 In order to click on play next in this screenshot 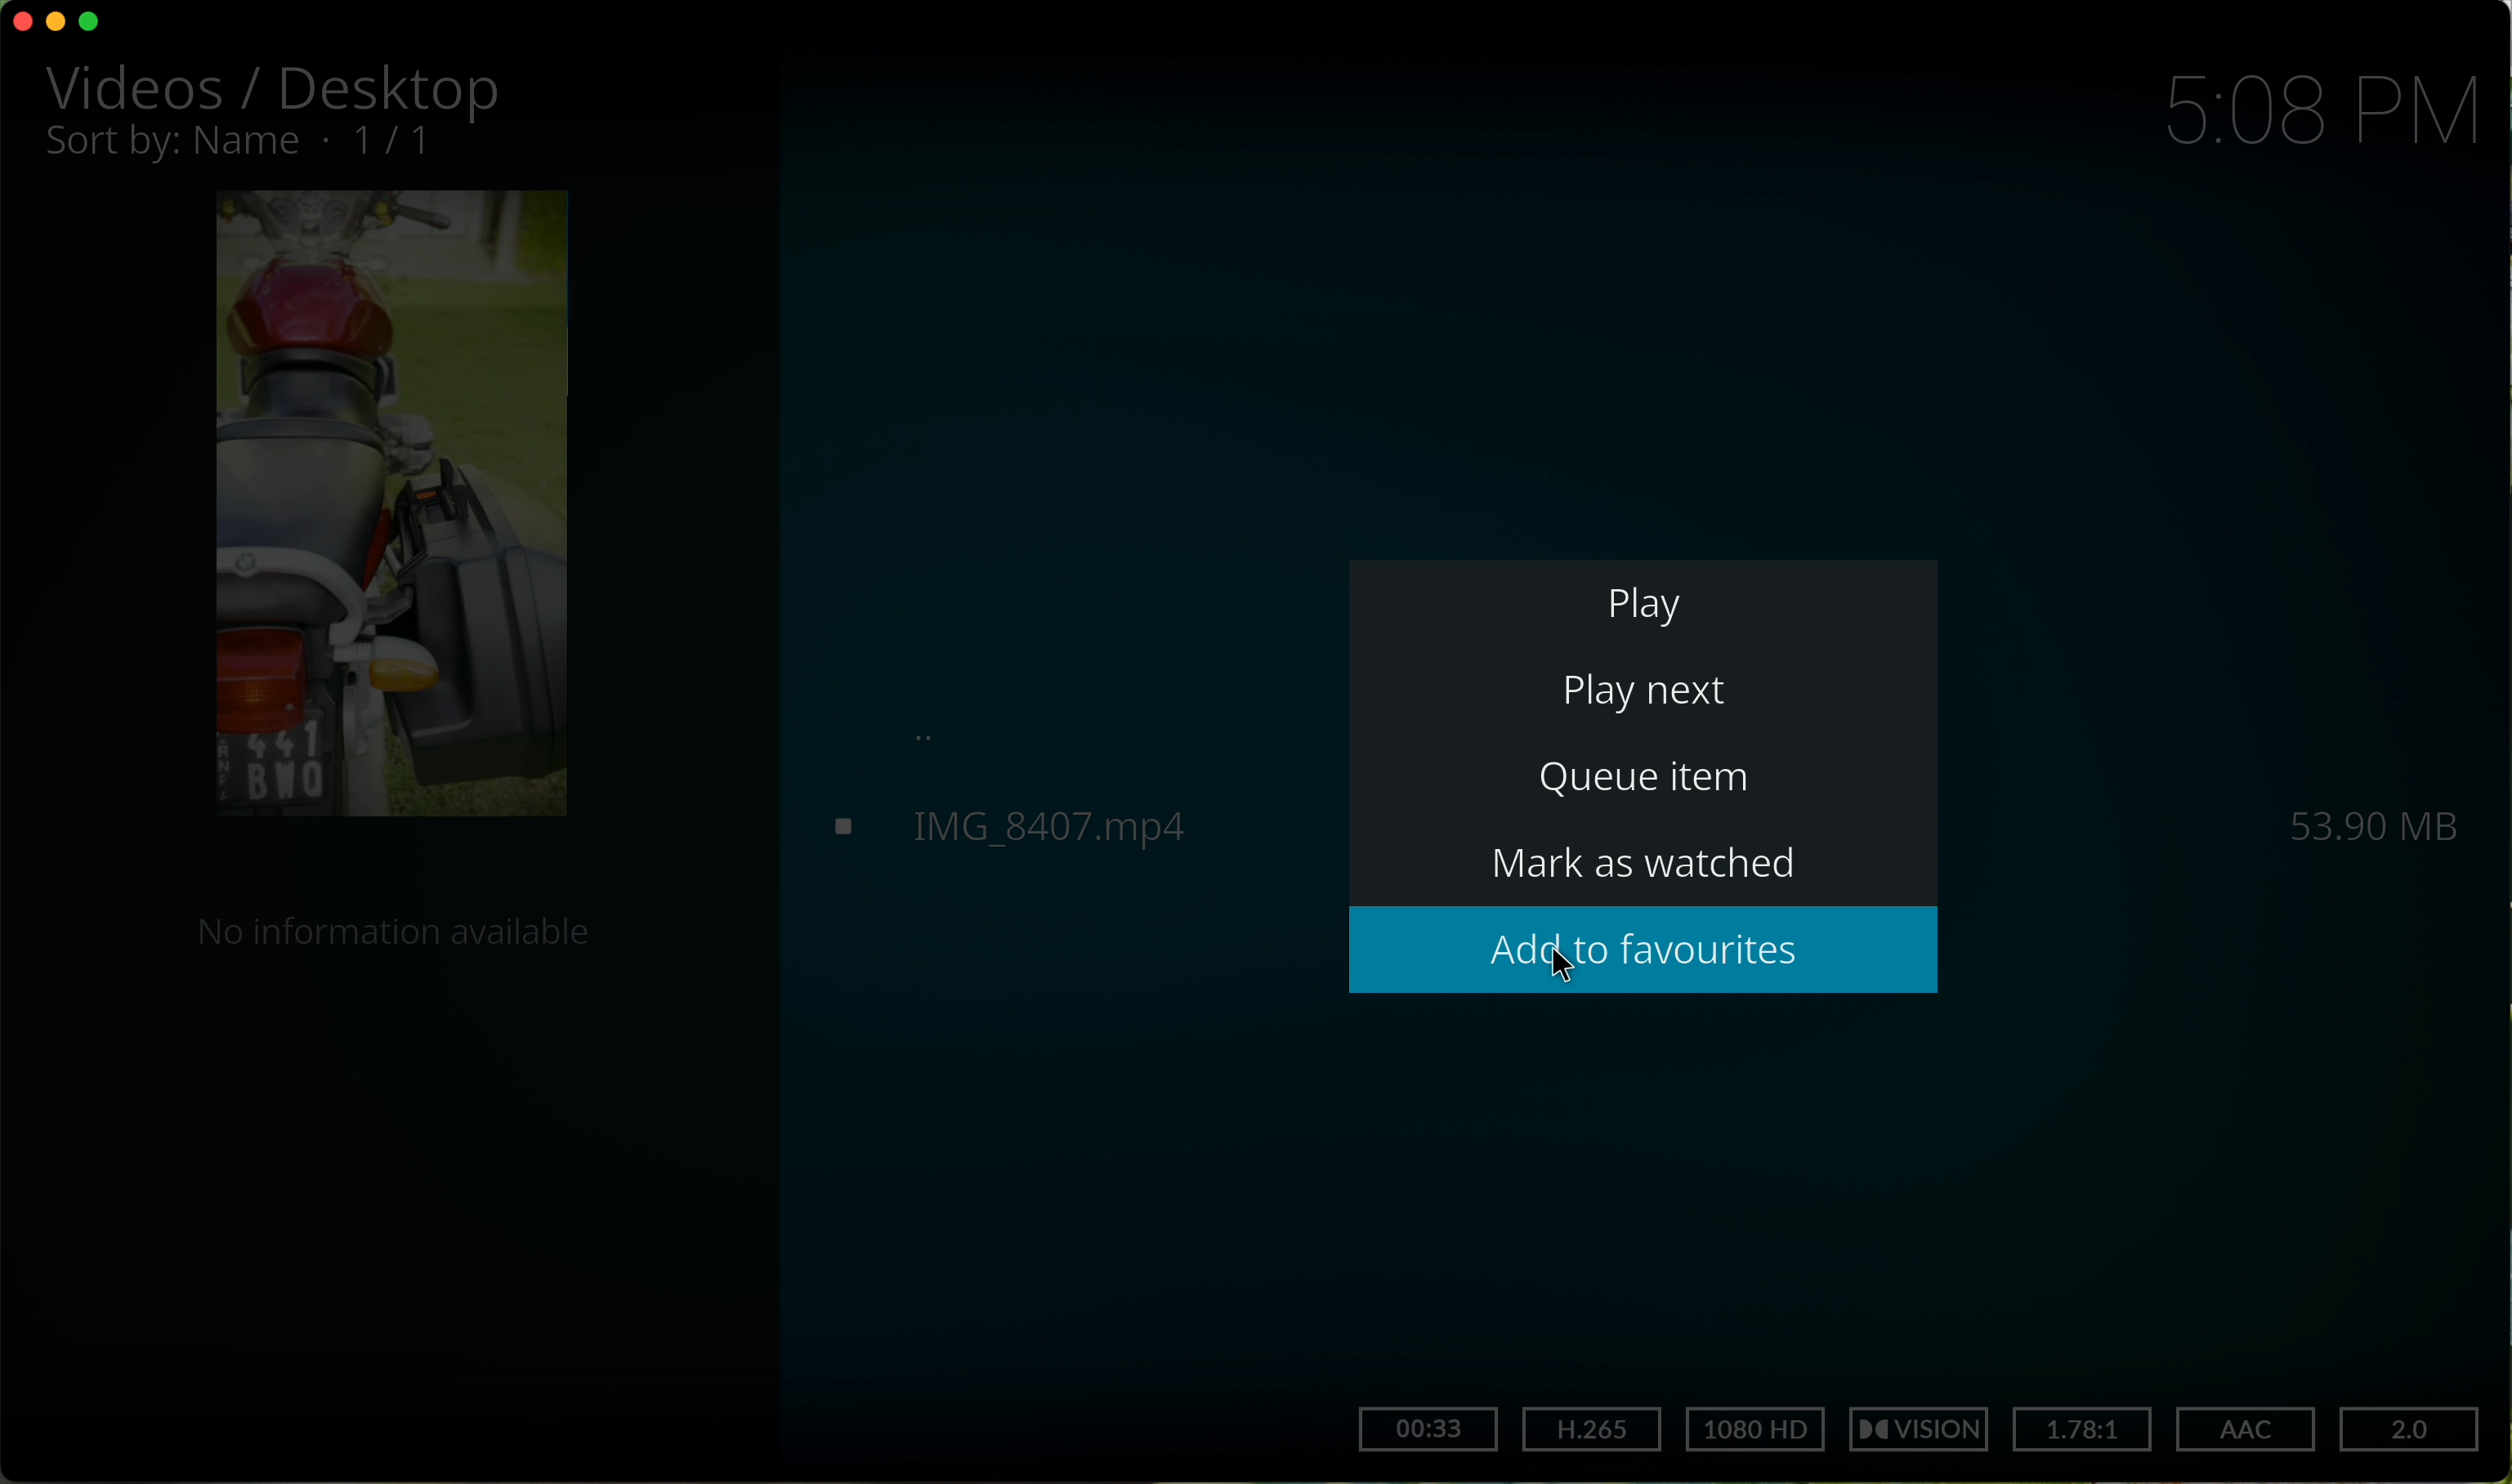, I will do `click(1648, 692)`.